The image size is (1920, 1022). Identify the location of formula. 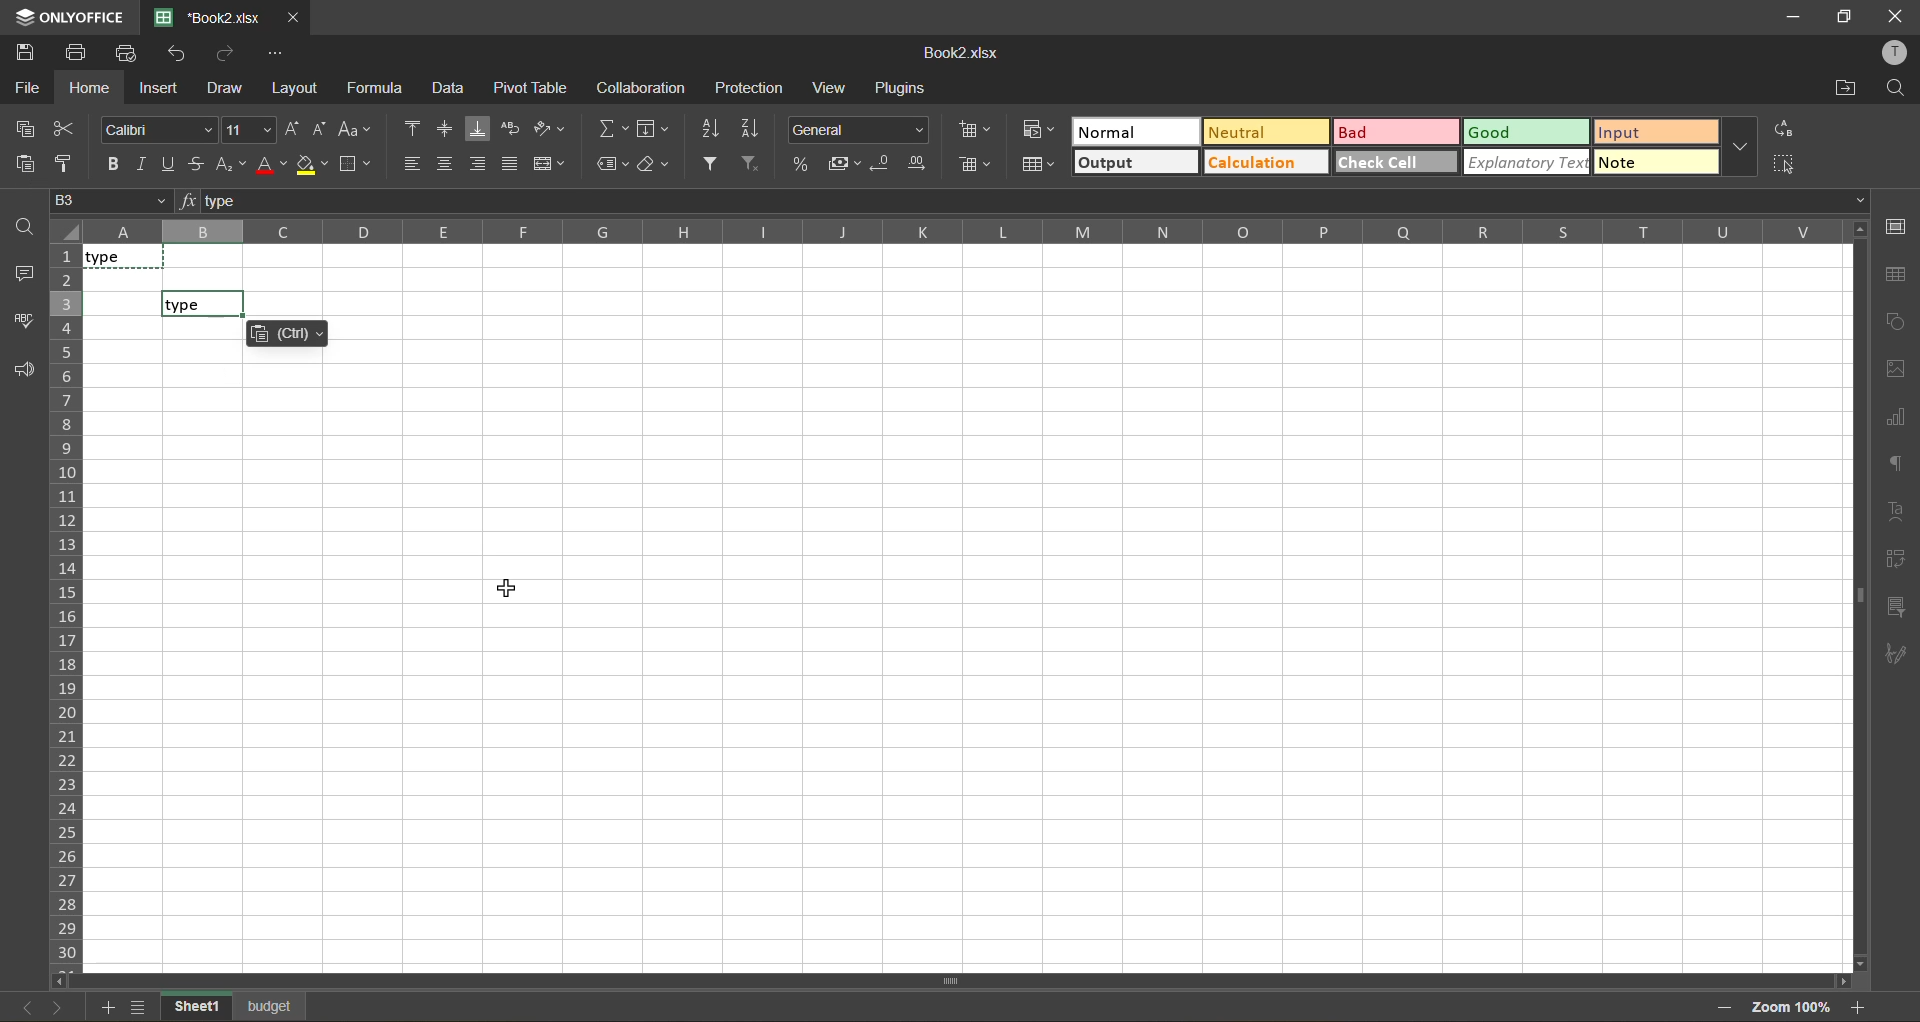
(373, 87).